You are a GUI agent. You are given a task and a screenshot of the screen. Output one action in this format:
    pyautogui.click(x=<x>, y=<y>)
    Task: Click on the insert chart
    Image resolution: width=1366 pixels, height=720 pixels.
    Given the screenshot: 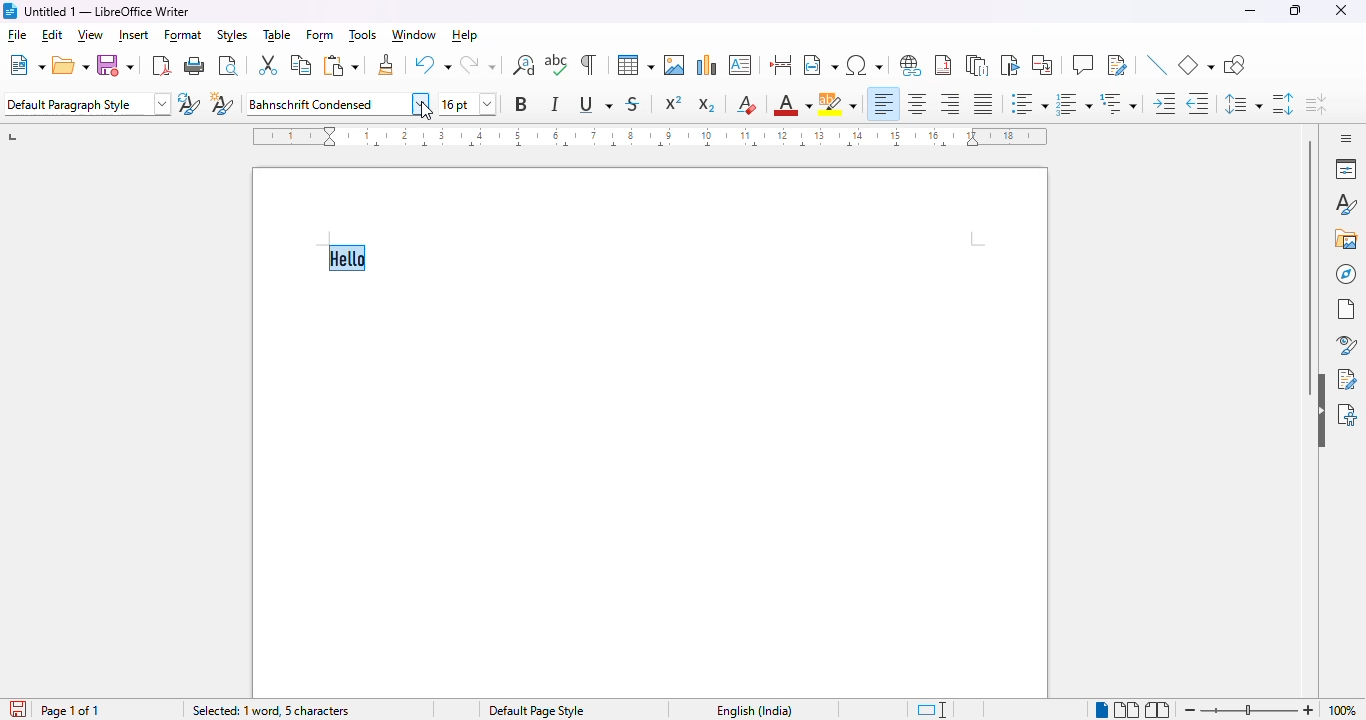 What is the action you would take?
    pyautogui.click(x=707, y=64)
    